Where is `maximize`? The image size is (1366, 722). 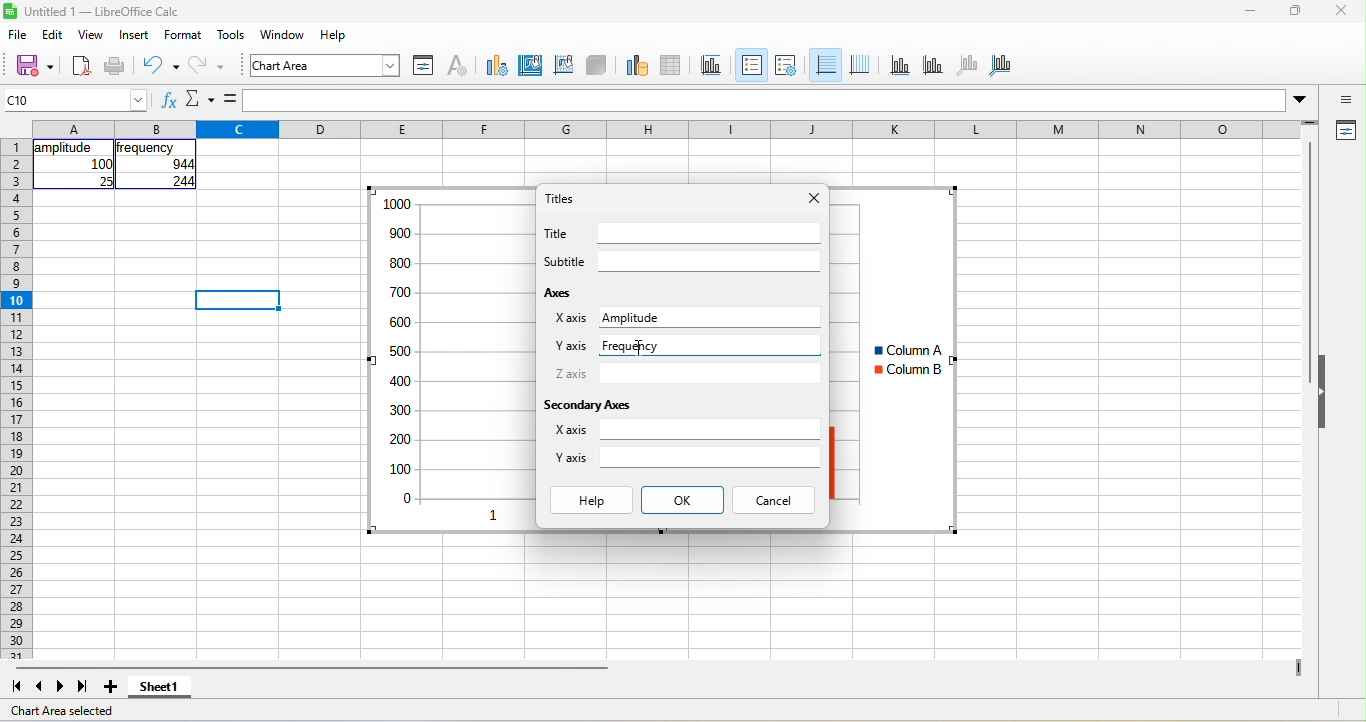 maximize is located at coordinates (1296, 10).